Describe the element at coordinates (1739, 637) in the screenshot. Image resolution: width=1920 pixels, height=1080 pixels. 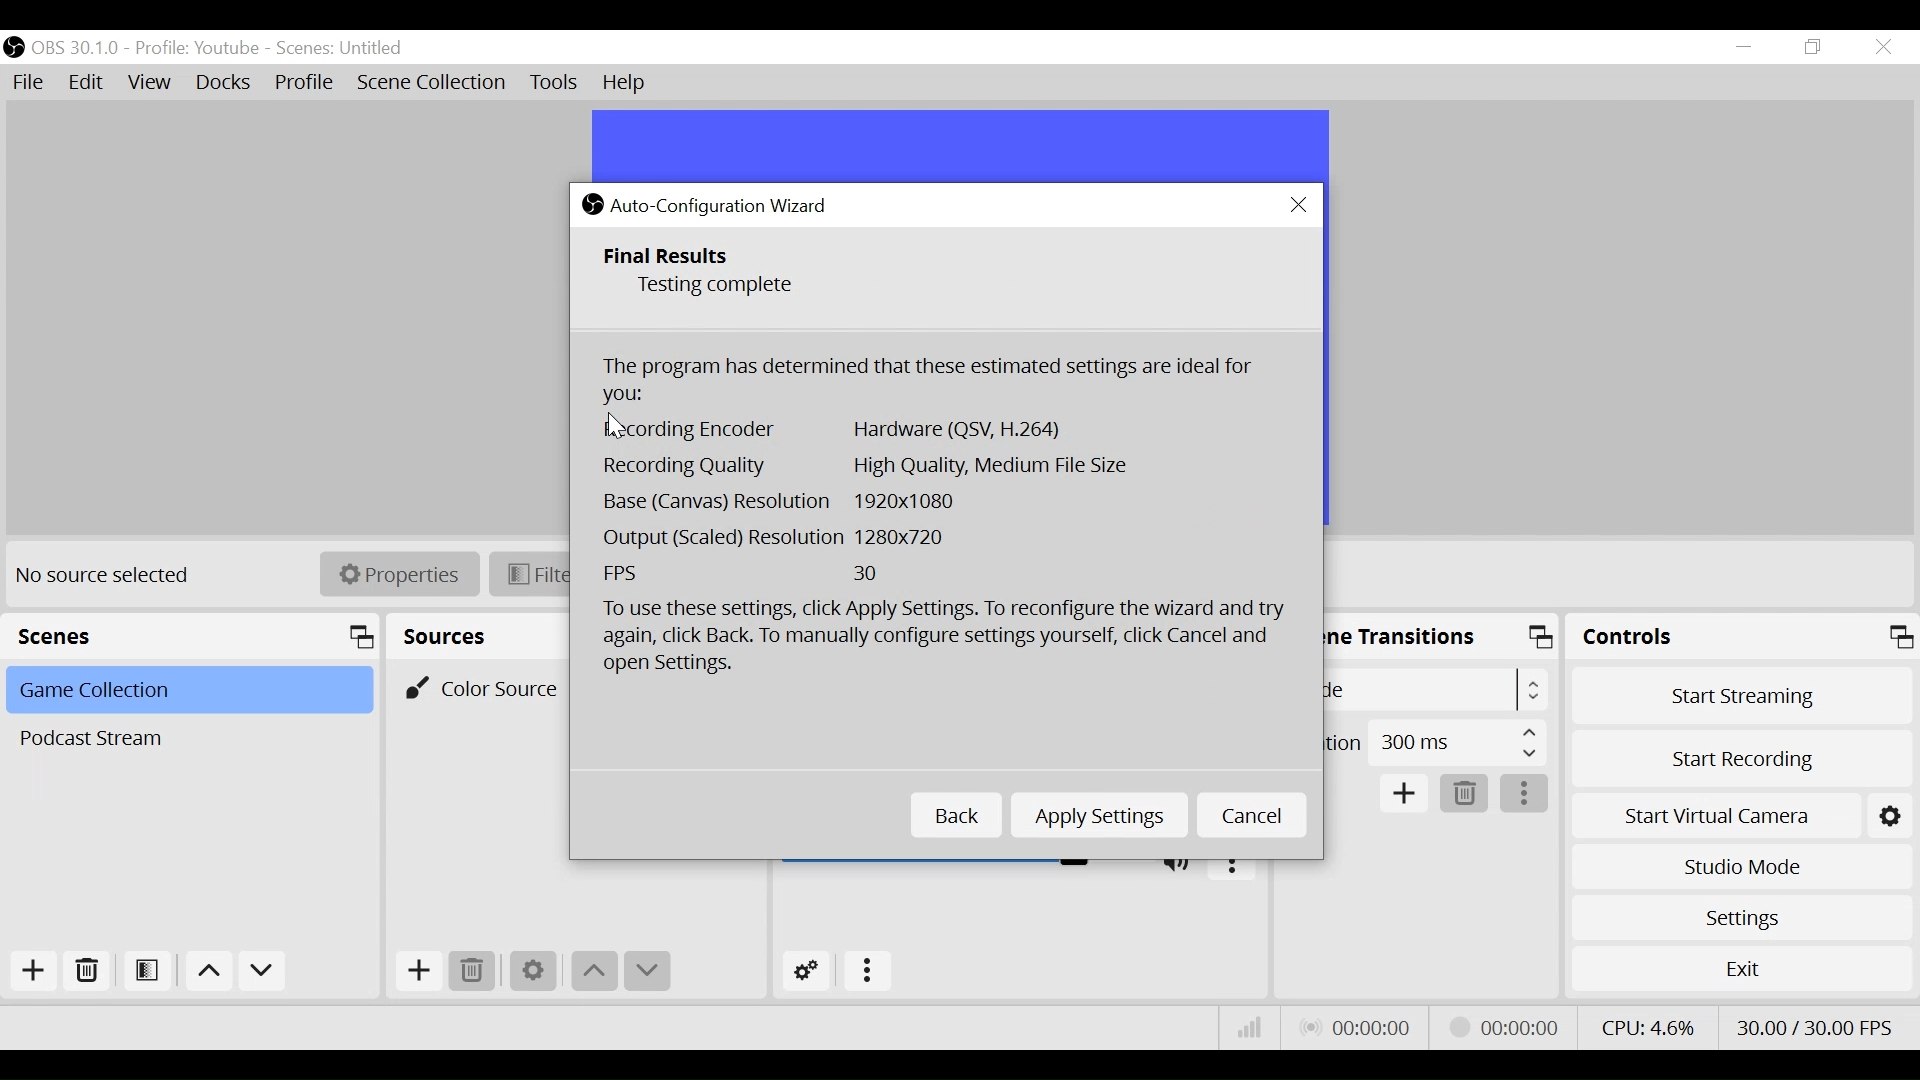
I see `Controls` at that location.